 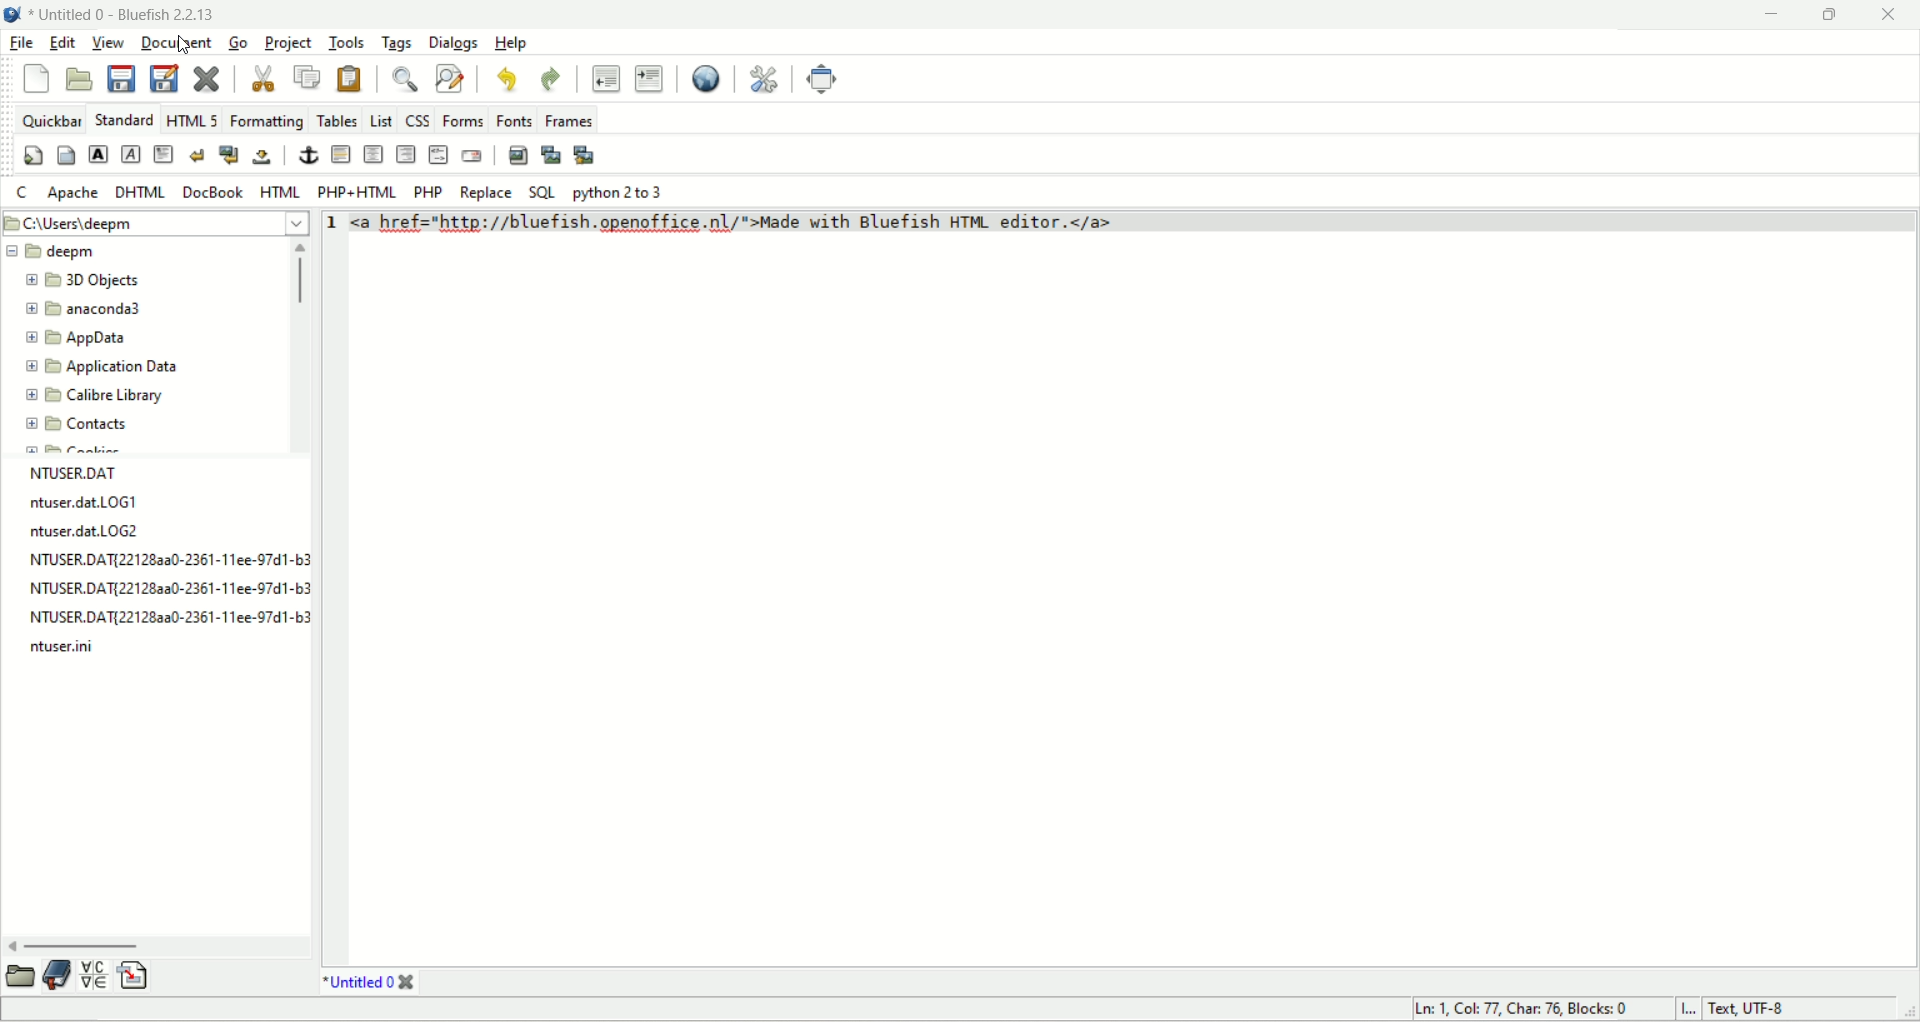 I want to click on CSS, so click(x=417, y=120).